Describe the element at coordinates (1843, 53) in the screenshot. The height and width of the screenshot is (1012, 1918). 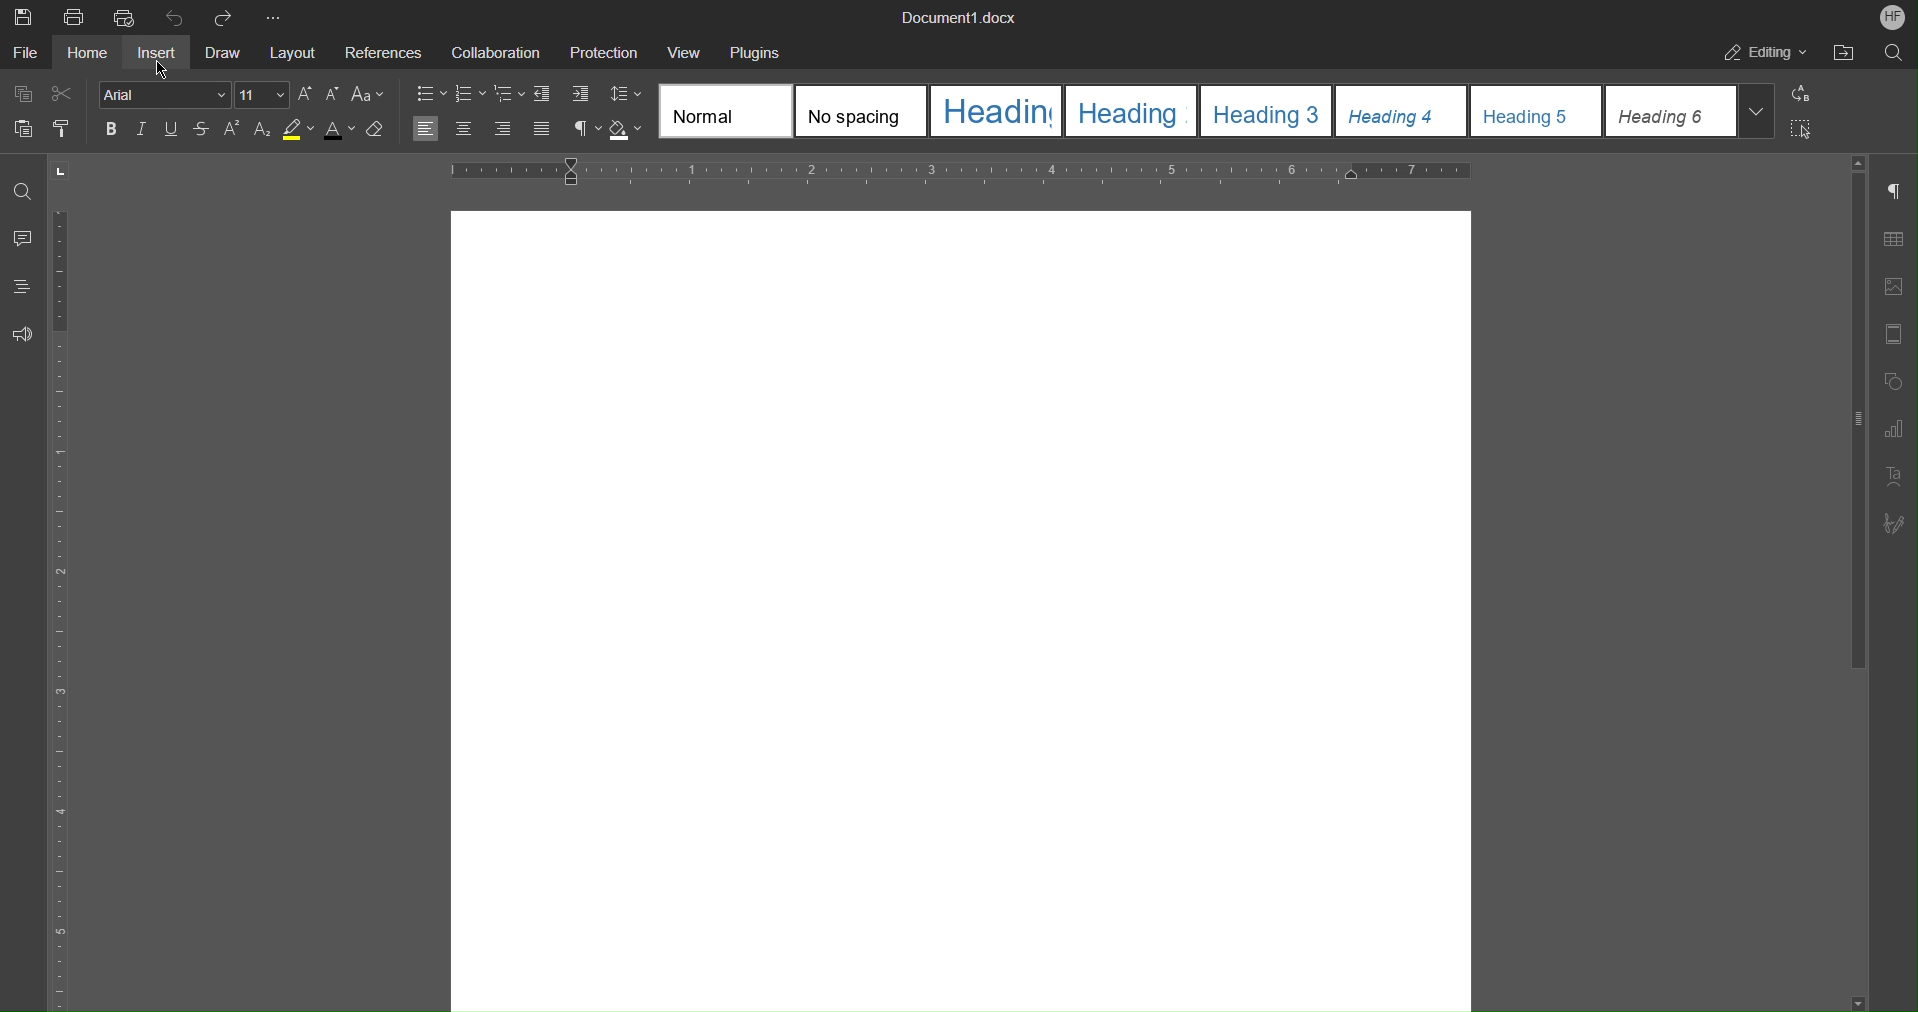
I see `Open File Location` at that location.